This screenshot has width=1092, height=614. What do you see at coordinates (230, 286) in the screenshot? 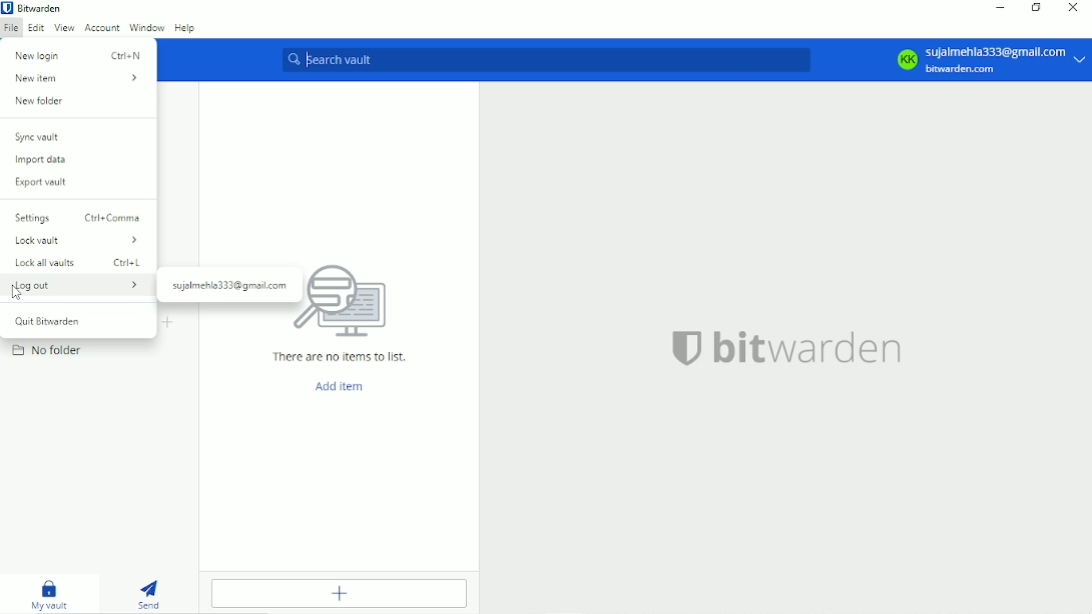
I see `sujalmehla333@ gmail.com` at bounding box center [230, 286].